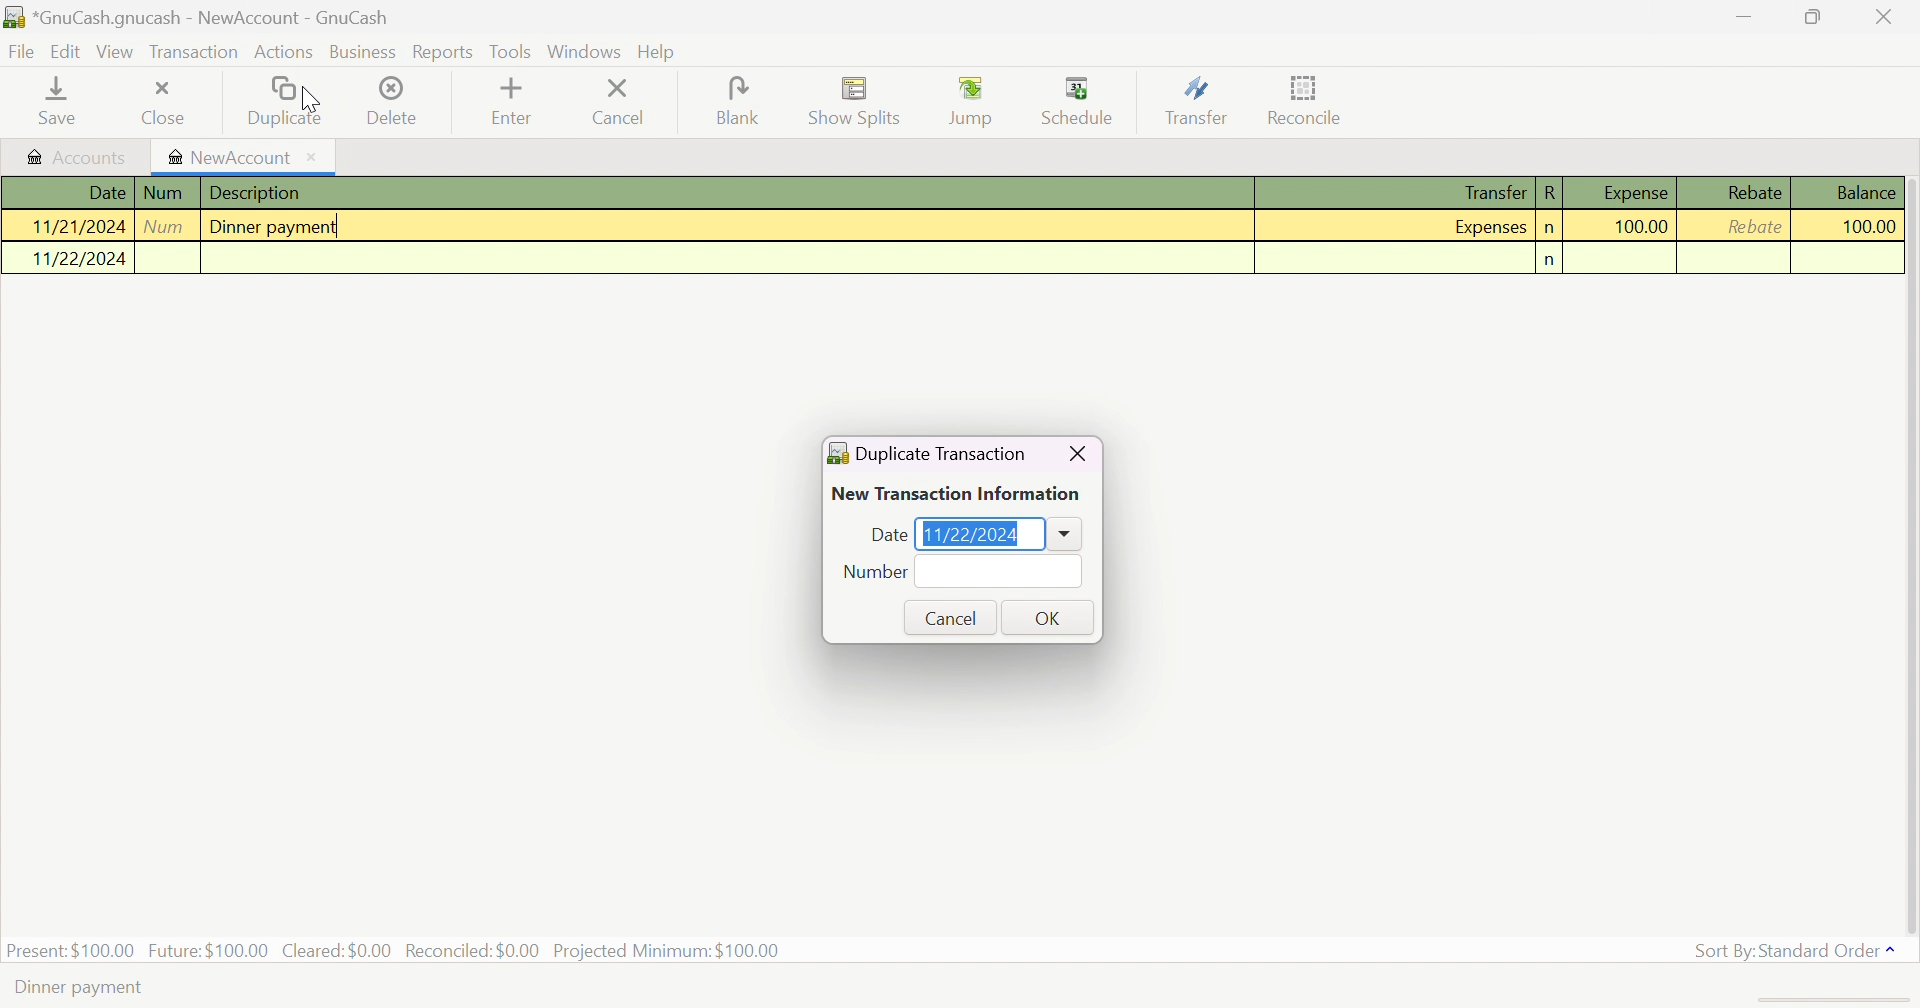  I want to click on New Transaction Information, so click(961, 494).